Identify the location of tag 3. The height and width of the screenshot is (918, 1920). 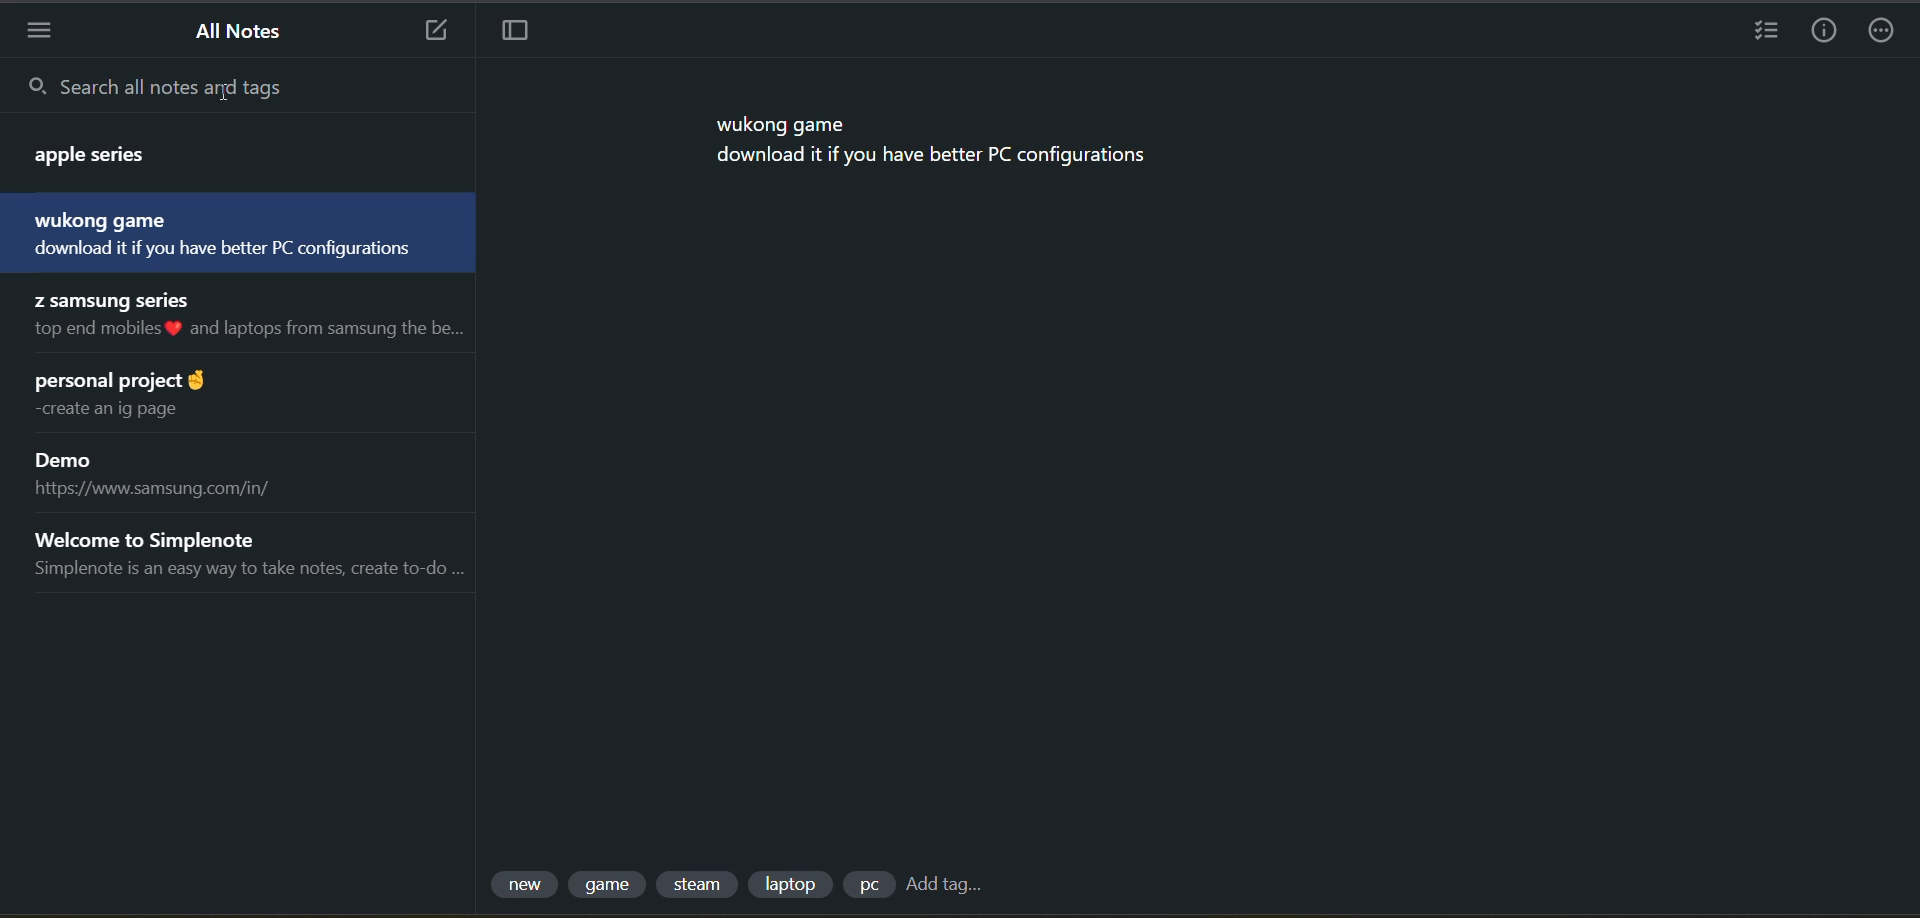
(700, 883).